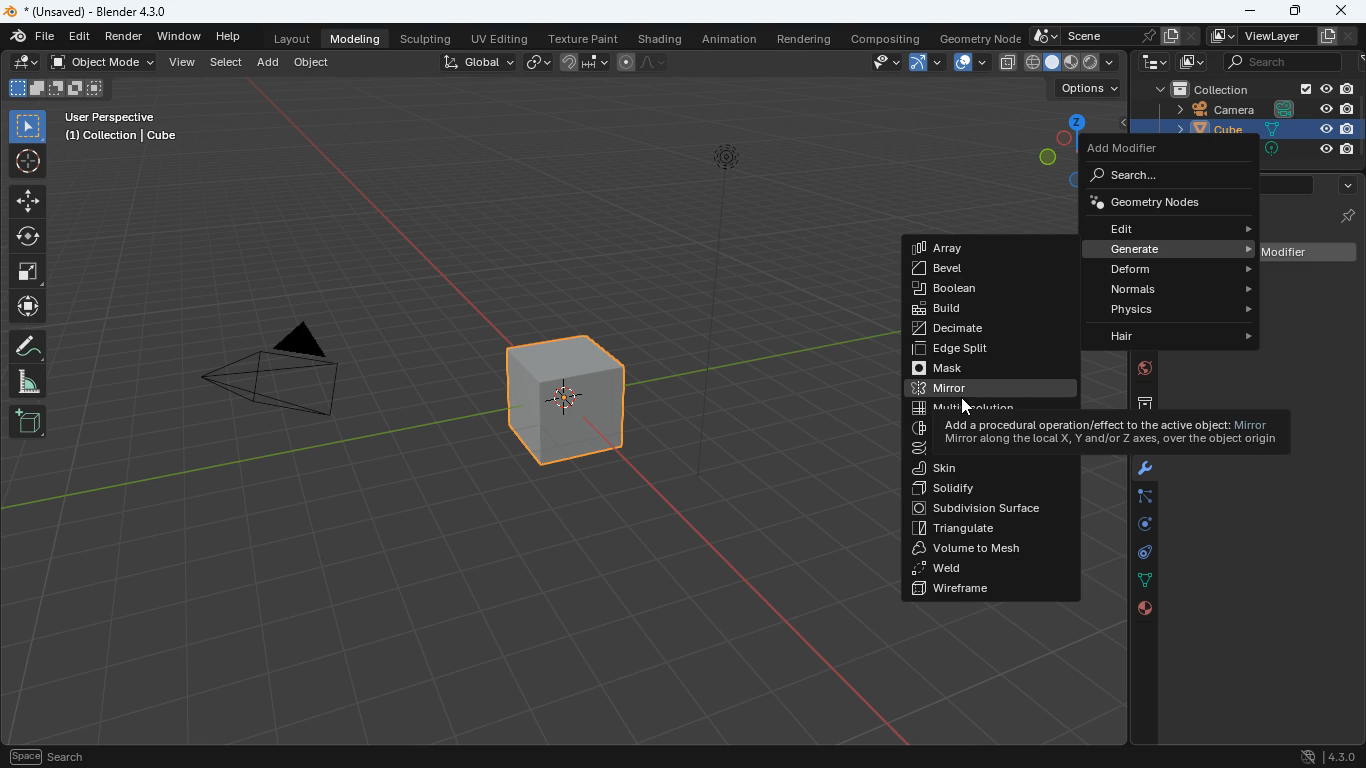 The image size is (1366, 768). Describe the element at coordinates (1142, 581) in the screenshot. I see `lines` at that location.